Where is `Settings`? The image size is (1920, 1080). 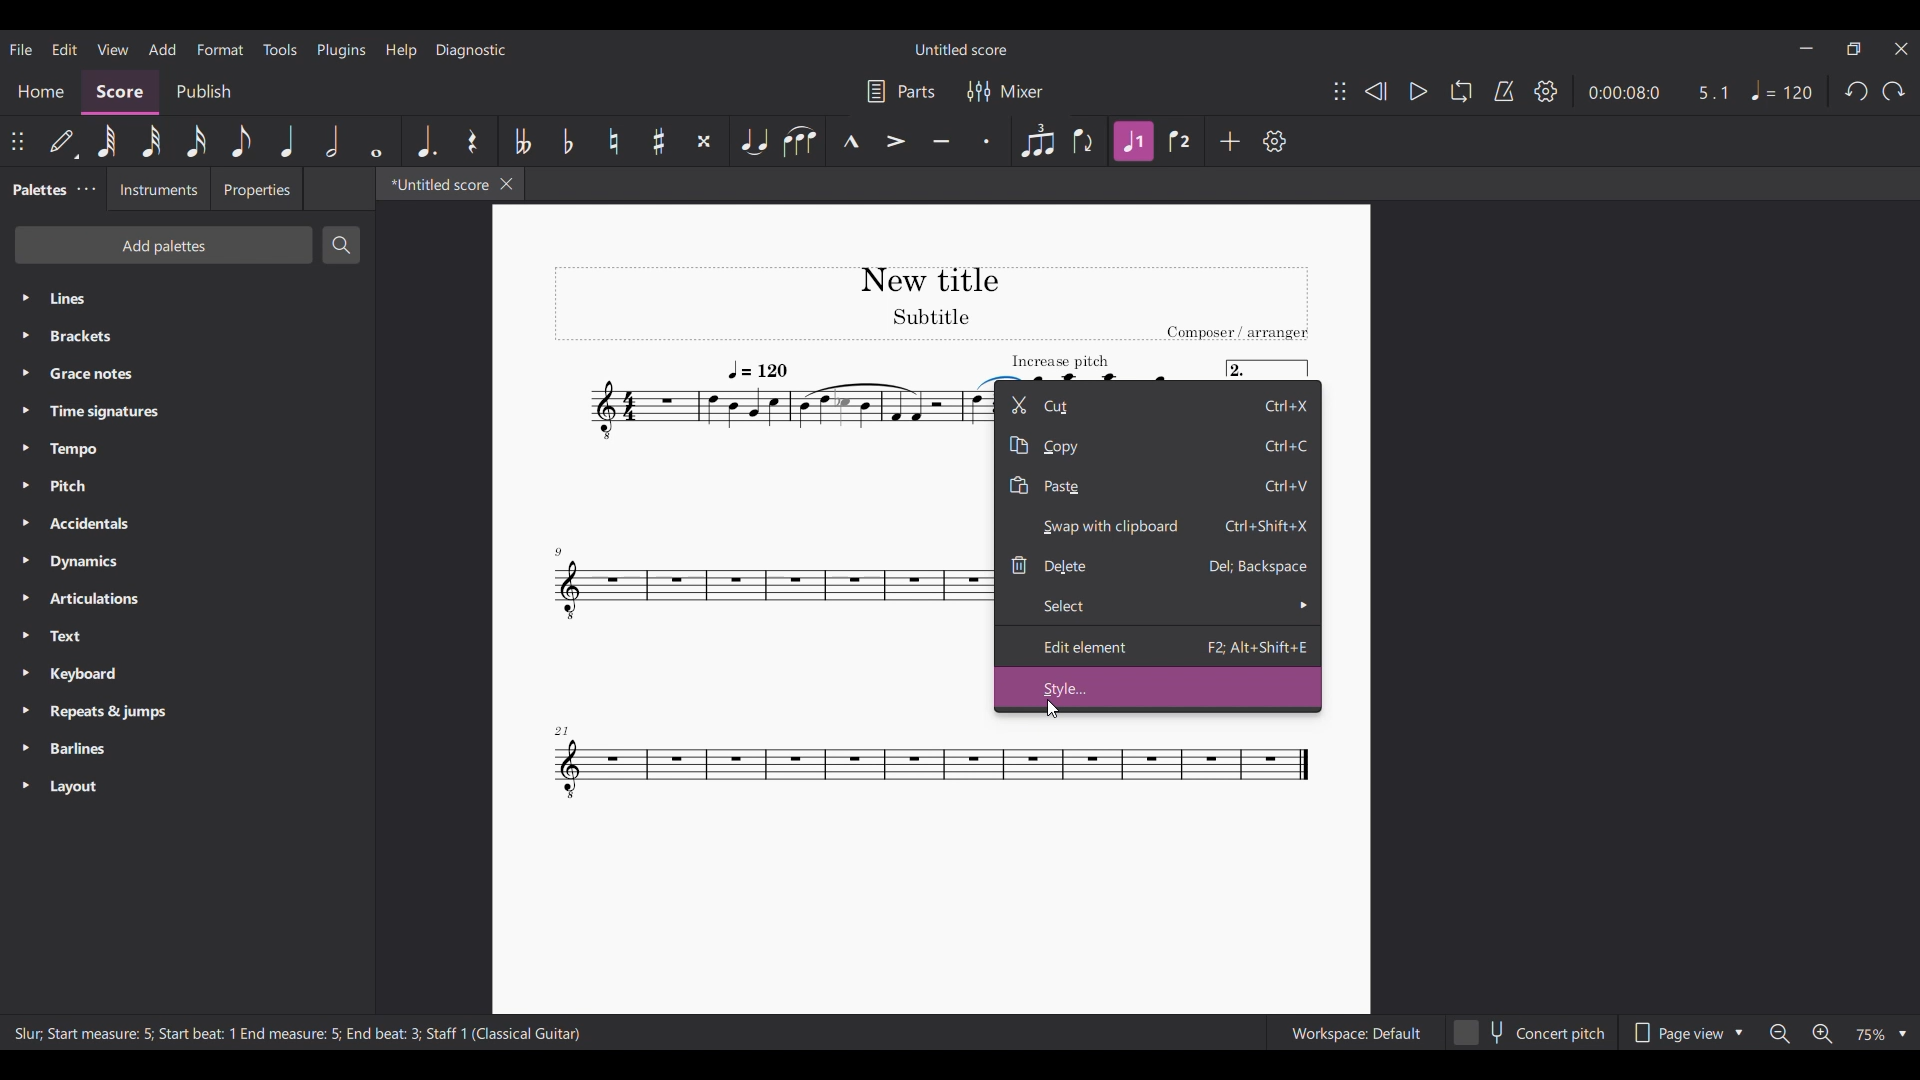 Settings is located at coordinates (1275, 141).